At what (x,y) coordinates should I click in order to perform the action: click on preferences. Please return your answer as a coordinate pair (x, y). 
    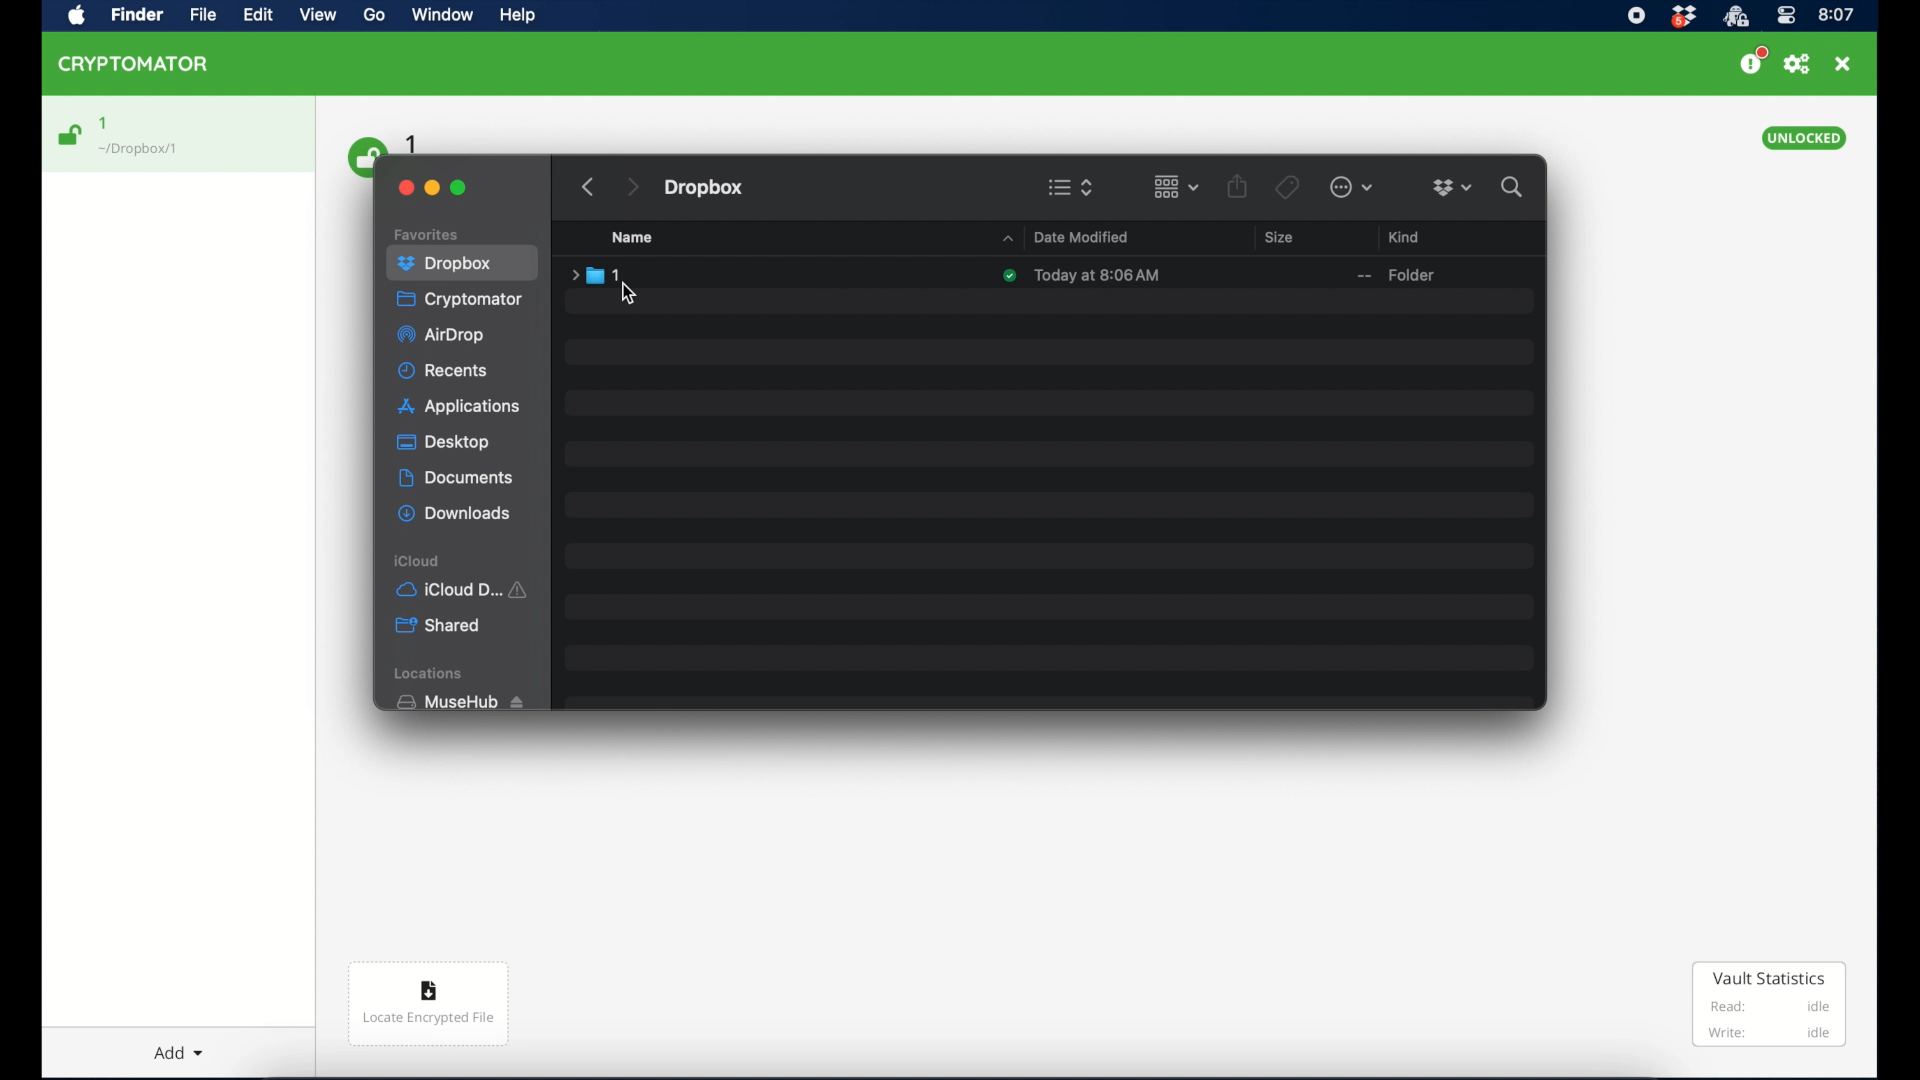
    Looking at the image, I should click on (1797, 64).